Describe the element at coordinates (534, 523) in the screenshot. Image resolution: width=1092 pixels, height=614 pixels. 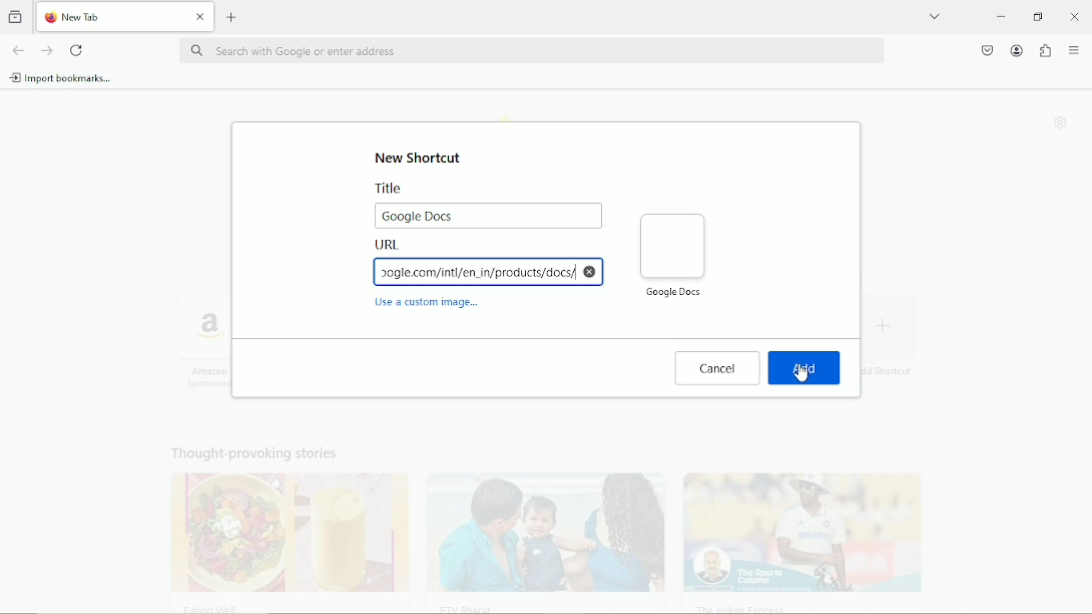
I see `Thought provoking stories` at that location.